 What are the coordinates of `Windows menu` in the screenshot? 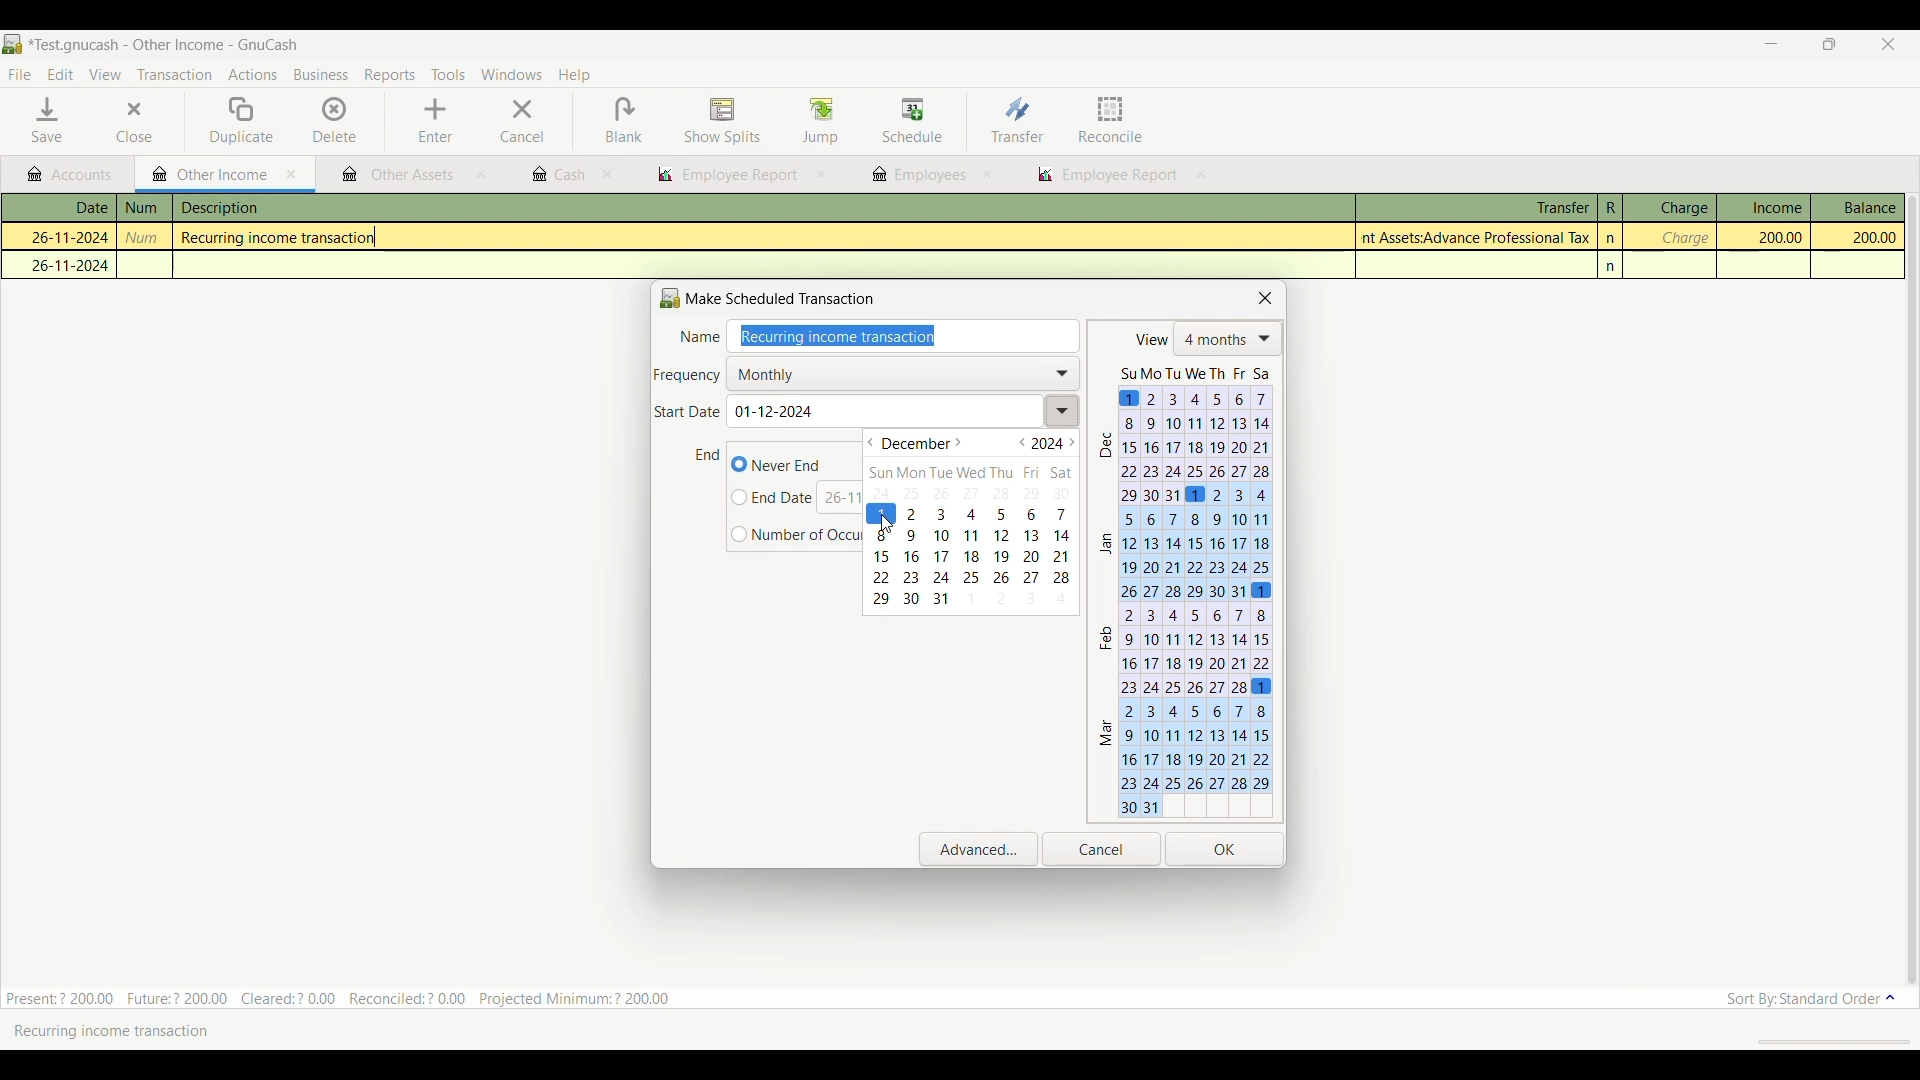 It's located at (511, 75).